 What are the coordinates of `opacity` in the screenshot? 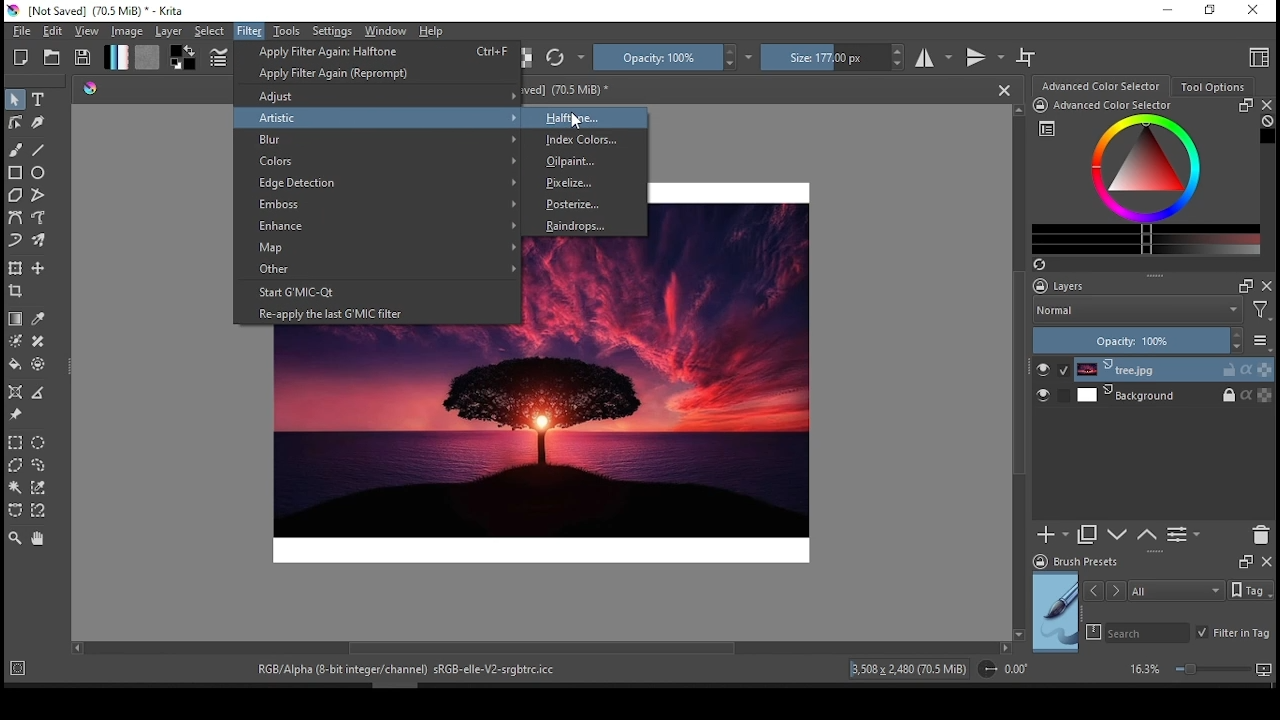 It's located at (1136, 339).